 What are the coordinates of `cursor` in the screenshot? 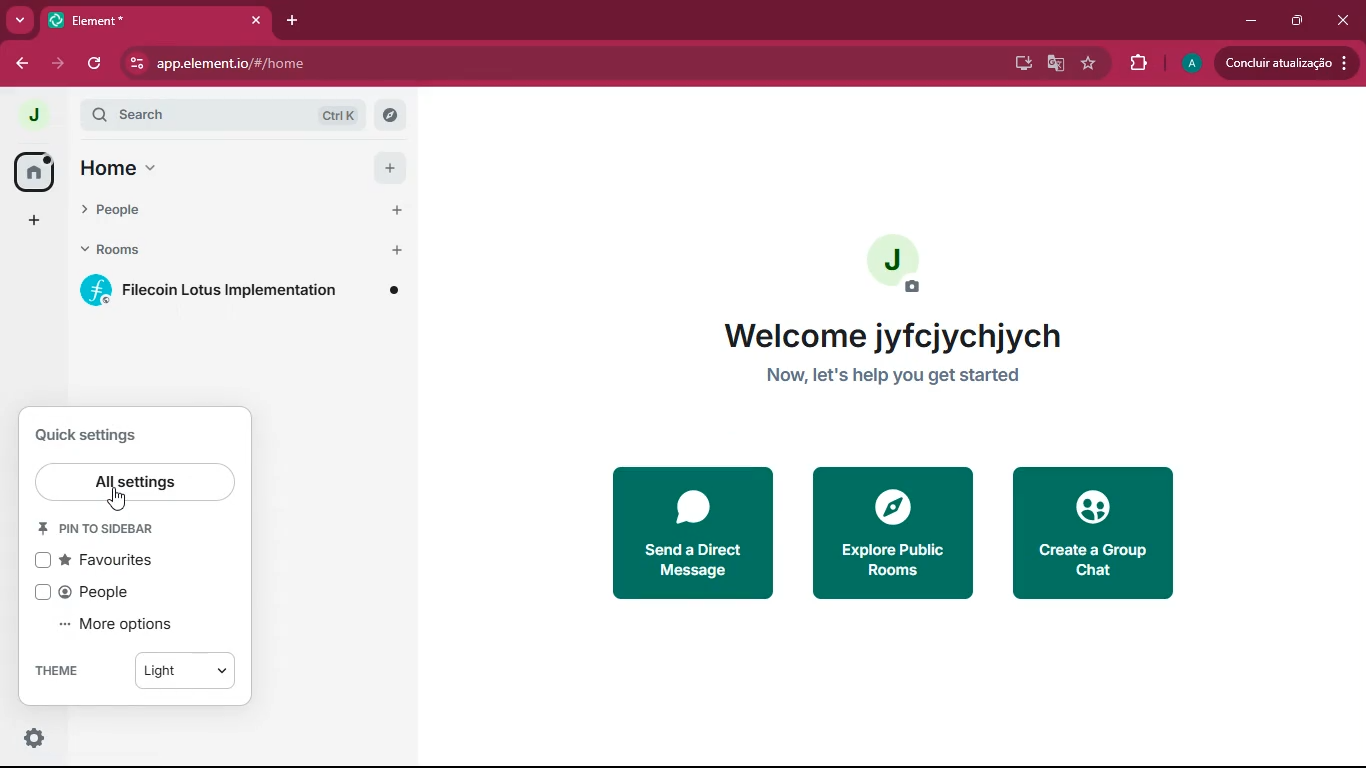 It's located at (120, 500).